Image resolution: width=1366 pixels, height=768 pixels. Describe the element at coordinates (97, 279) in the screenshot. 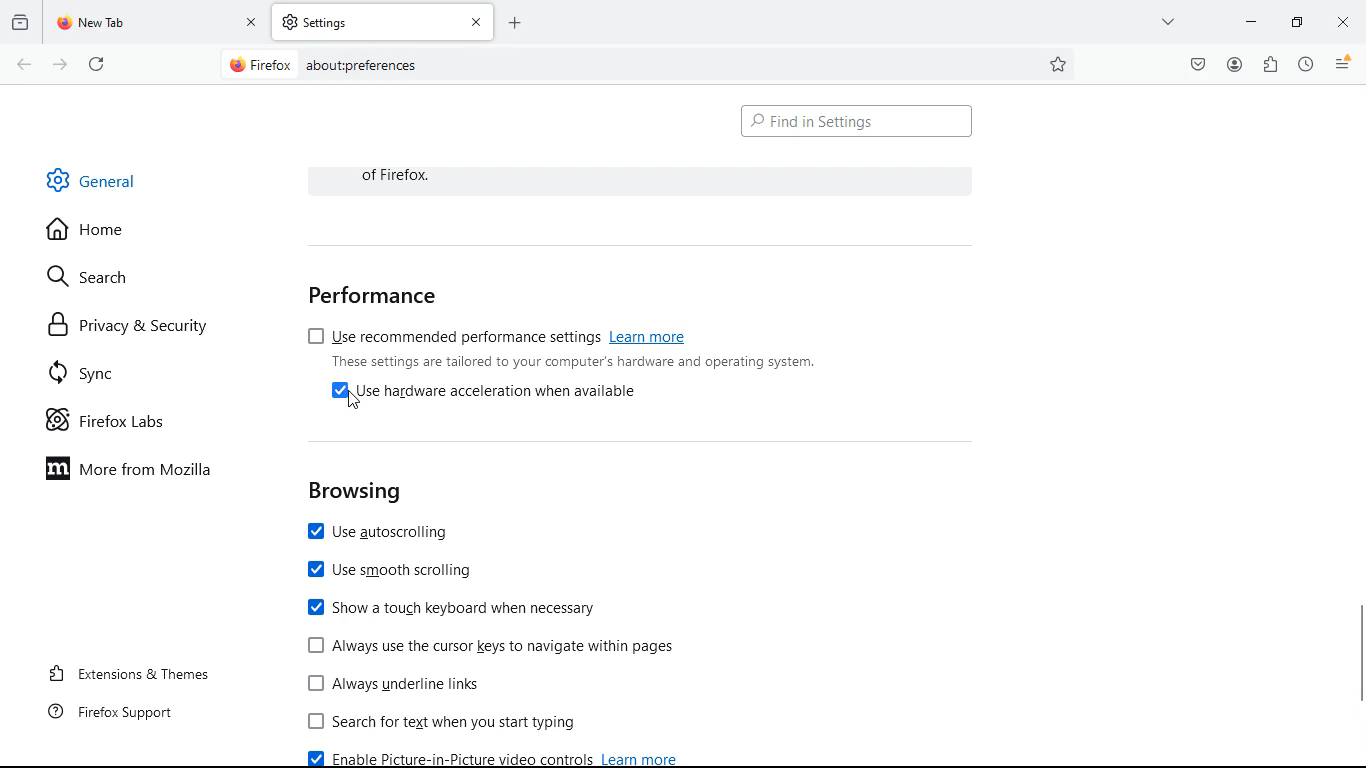

I see `search` at that location.